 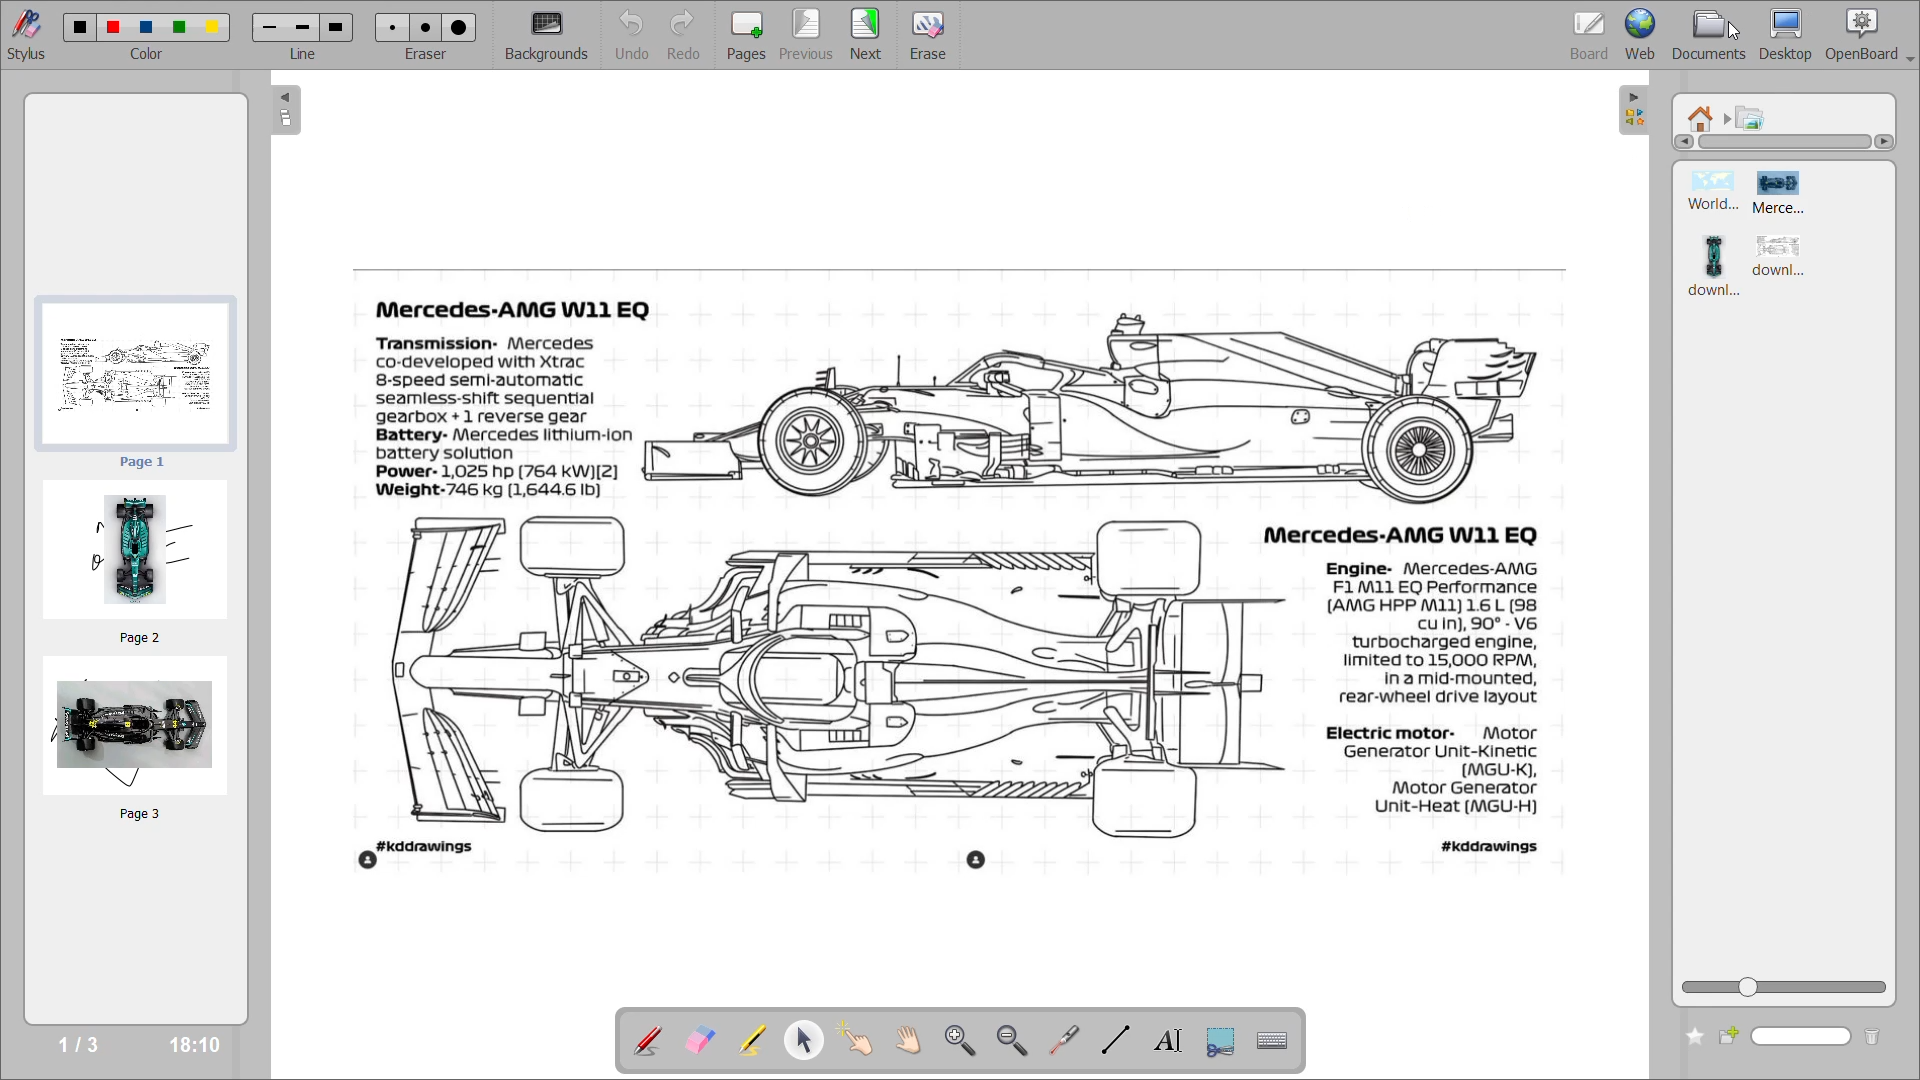 I want to click on backgrounds, so click(x=547, y=32).